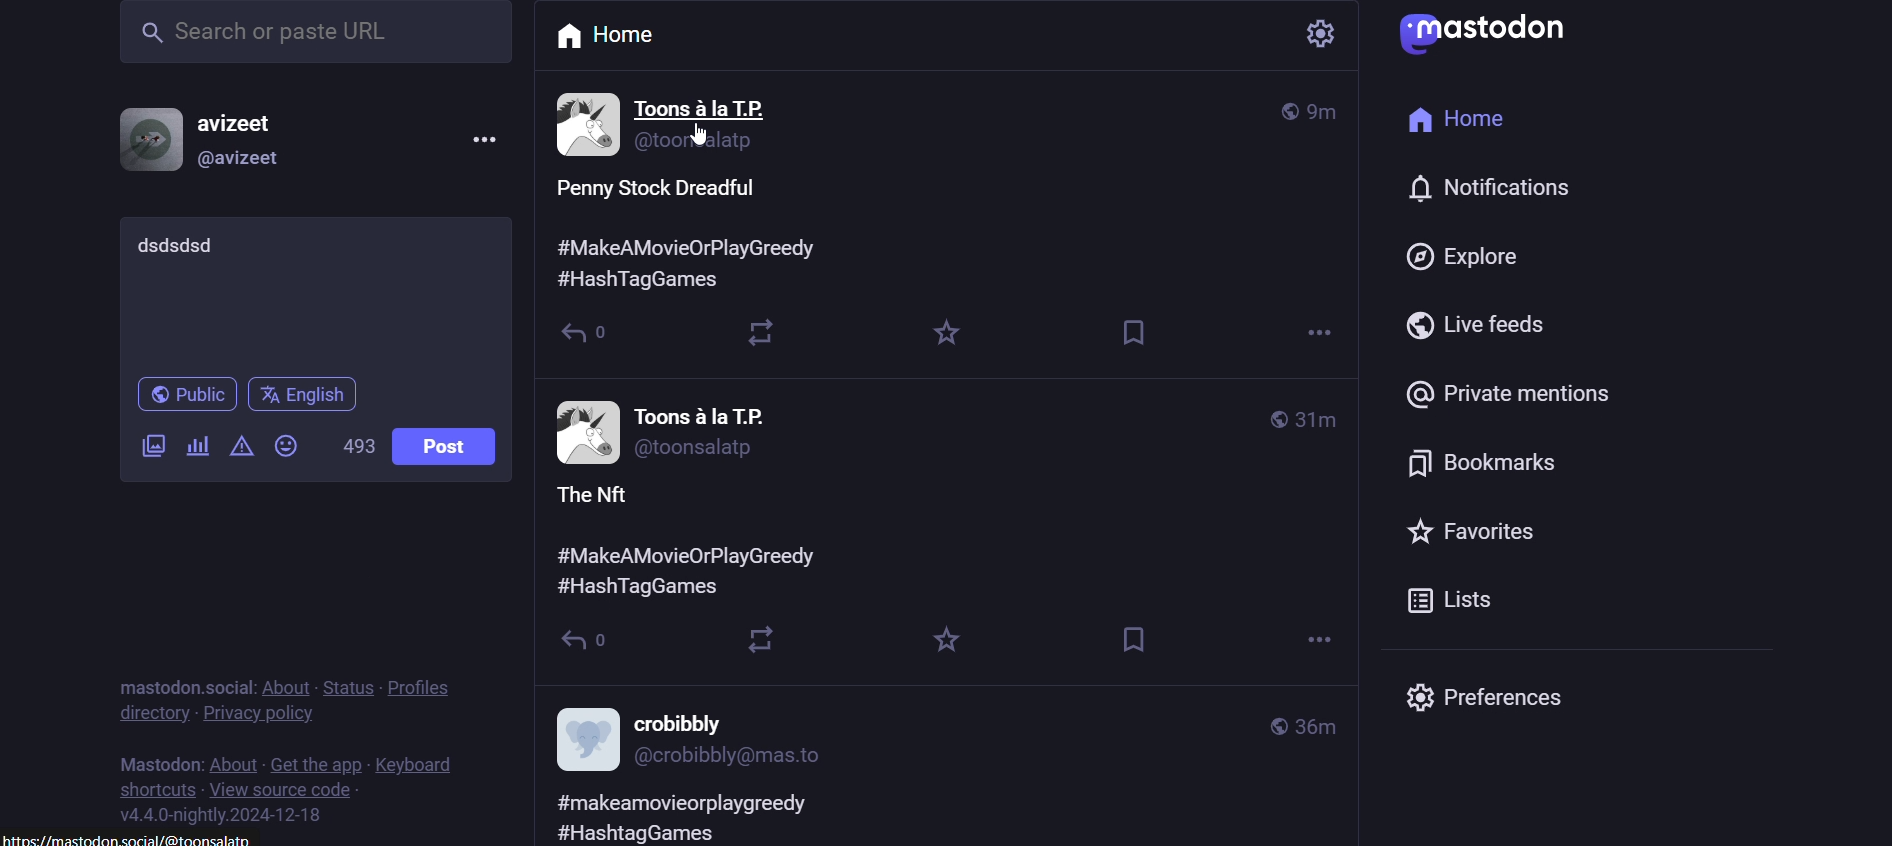 The width and height of the screenshot is (1892, 846). Describe the element at coordinates (147, 717) in the screenshot. I see `directory` at that location.